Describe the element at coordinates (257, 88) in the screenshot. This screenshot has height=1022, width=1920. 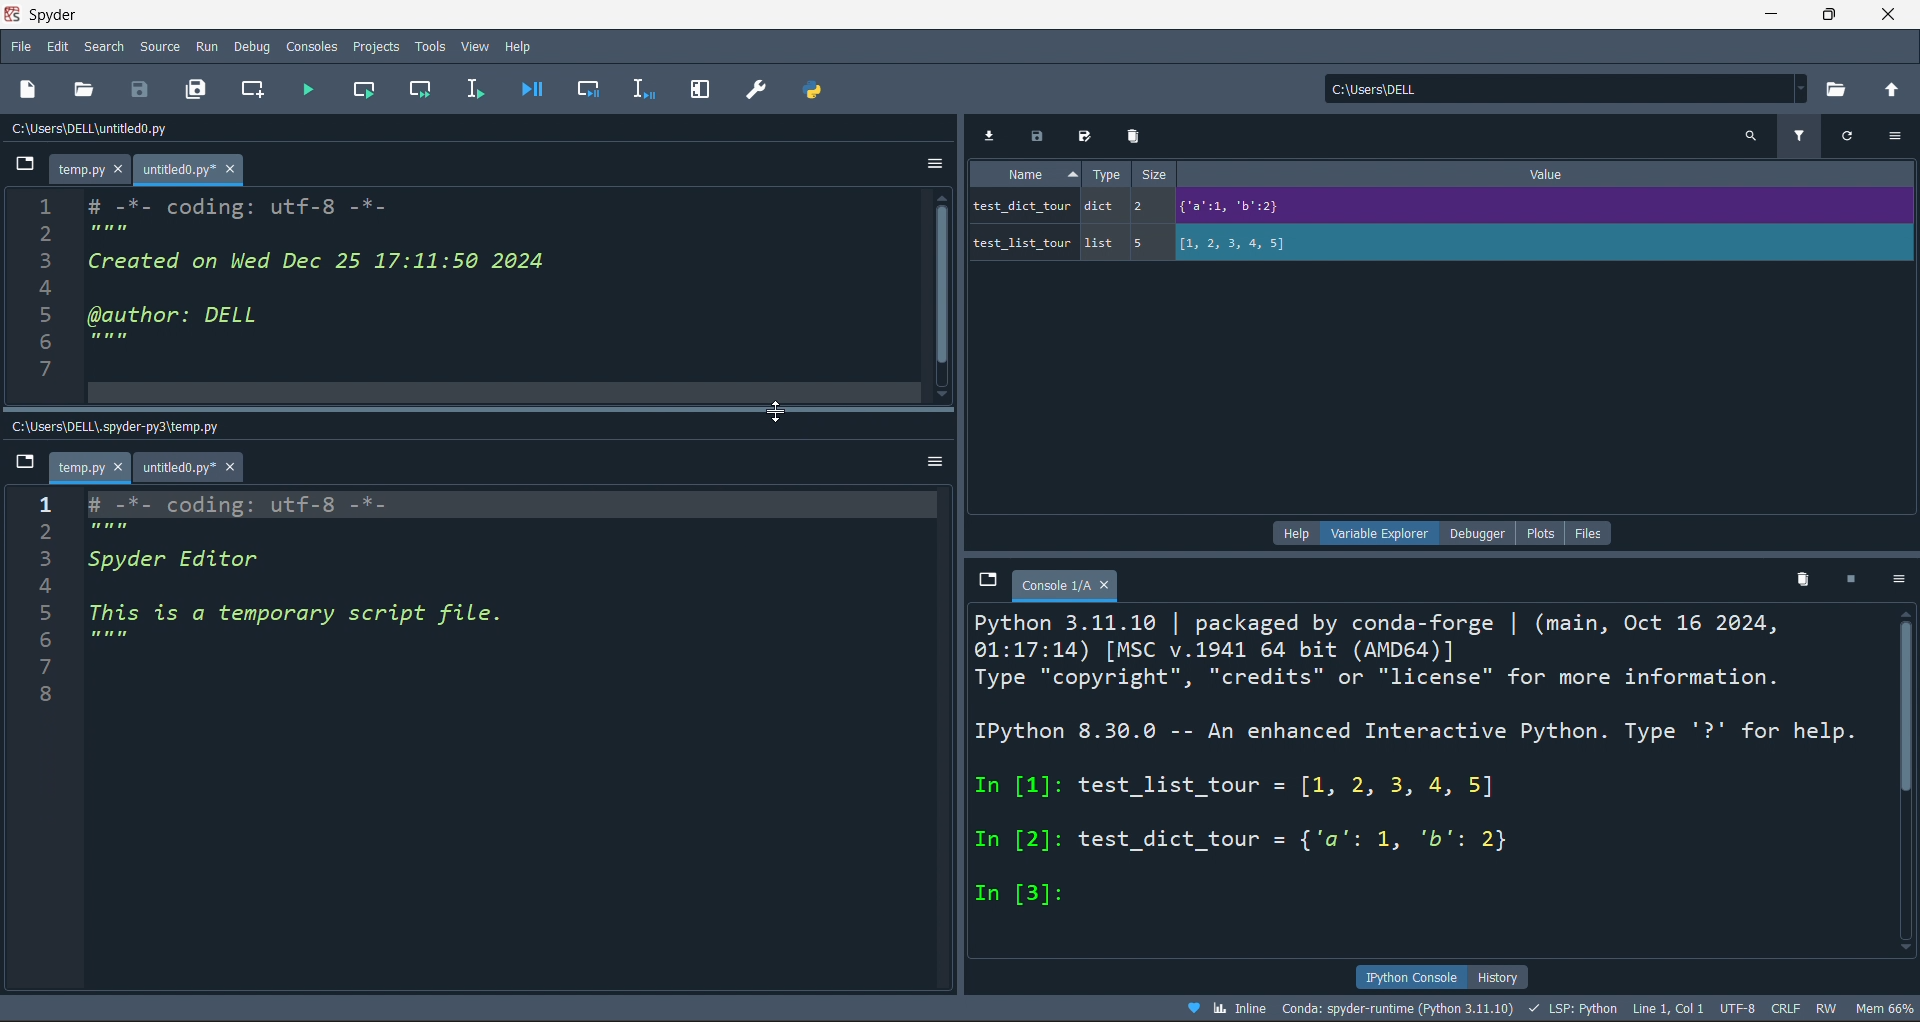
I see `create new cell` at that location.